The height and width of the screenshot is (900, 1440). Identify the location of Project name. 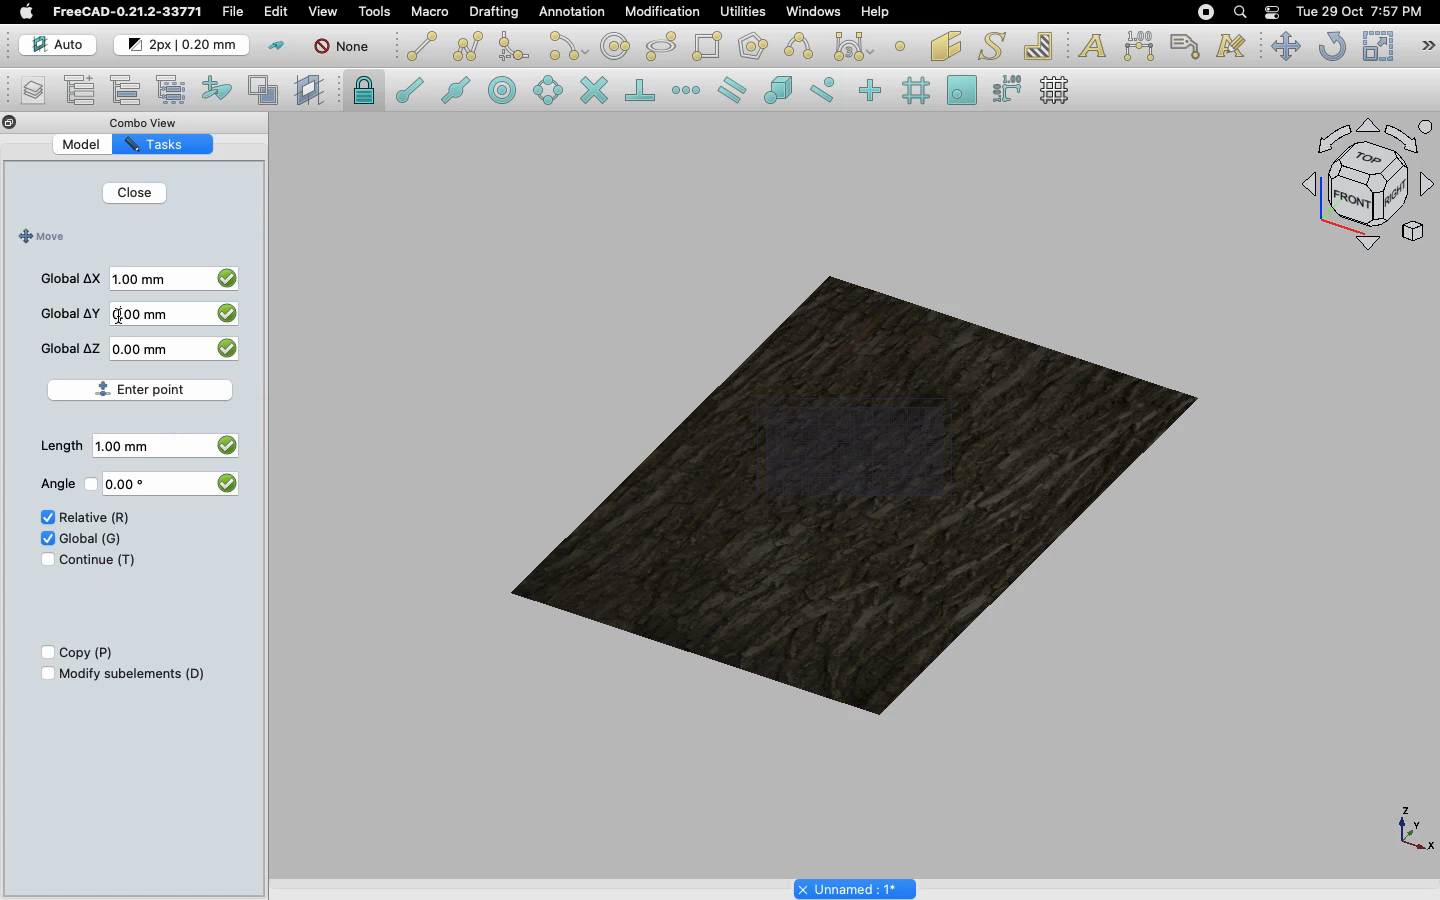
(857, 887).